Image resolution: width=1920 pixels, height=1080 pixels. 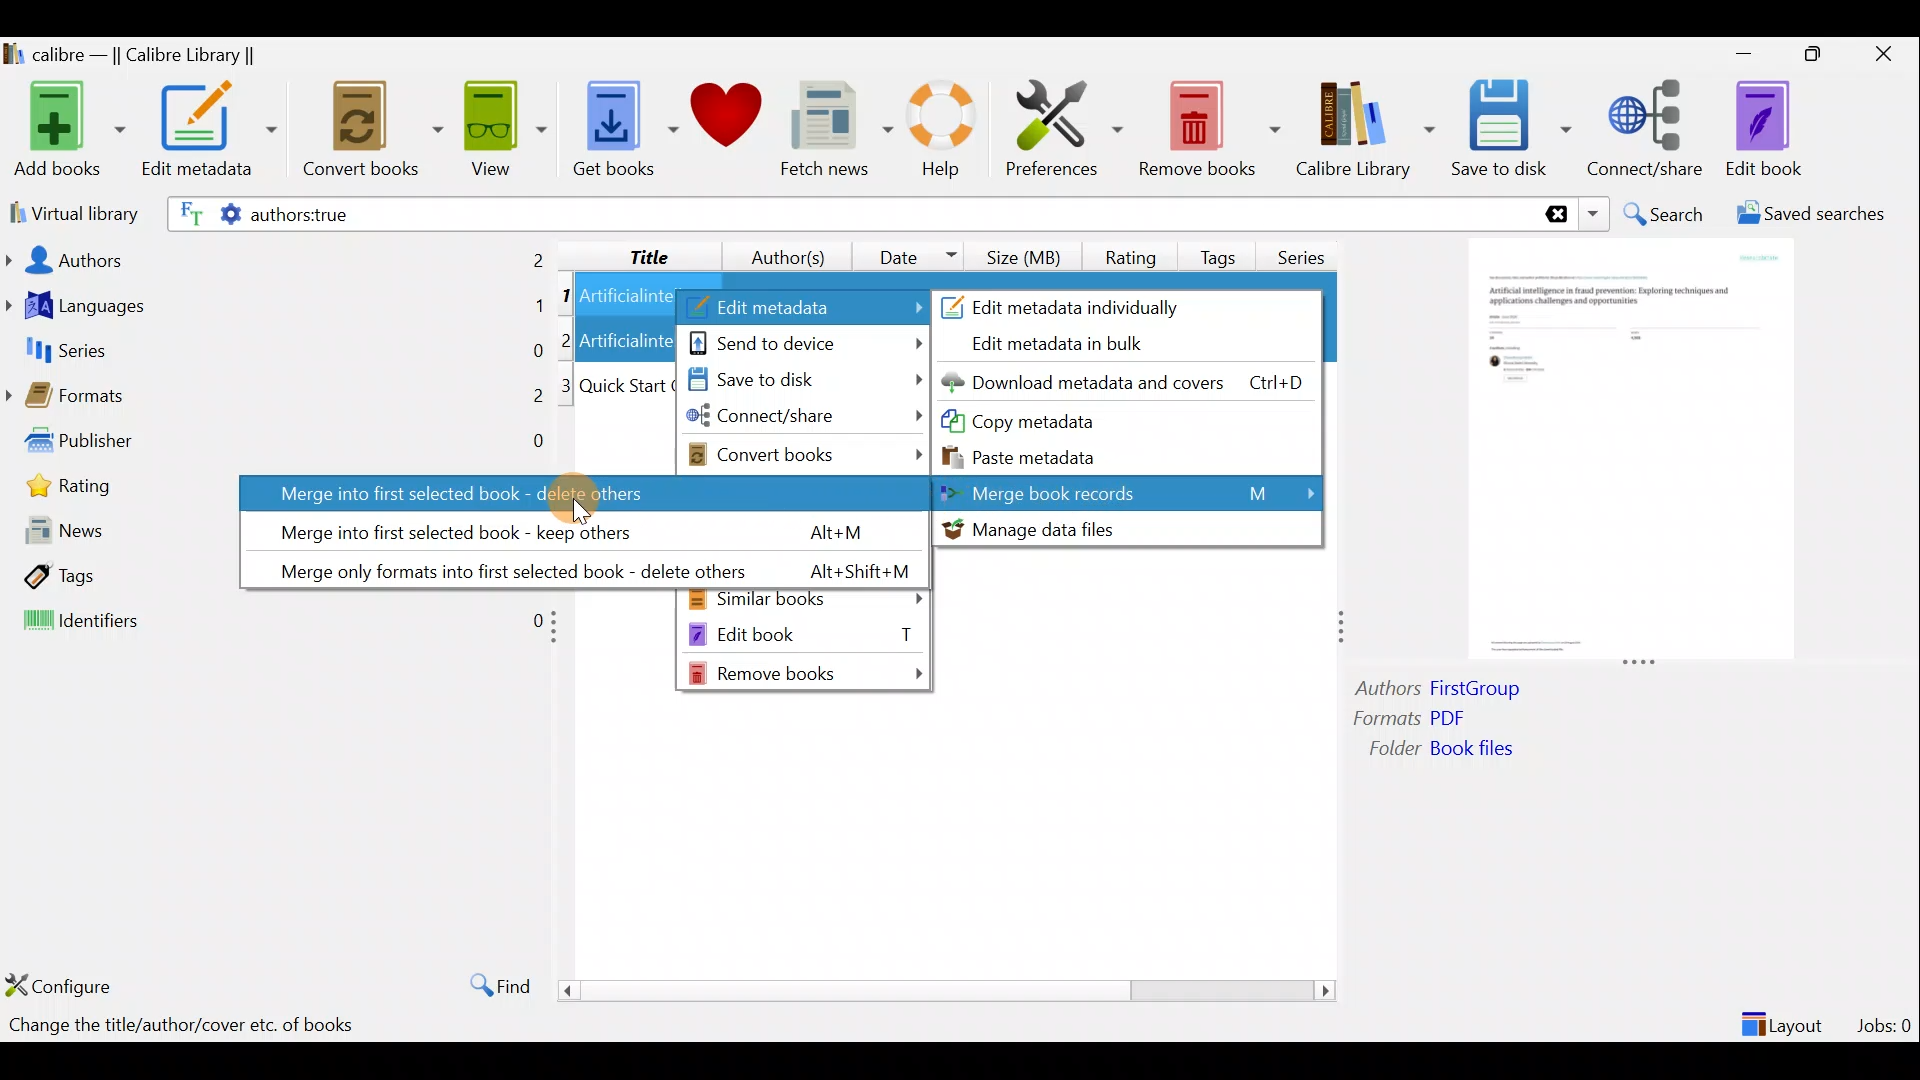 I want to click on Change the title/author/cover etc. of books, so click(x=181, y=1027).